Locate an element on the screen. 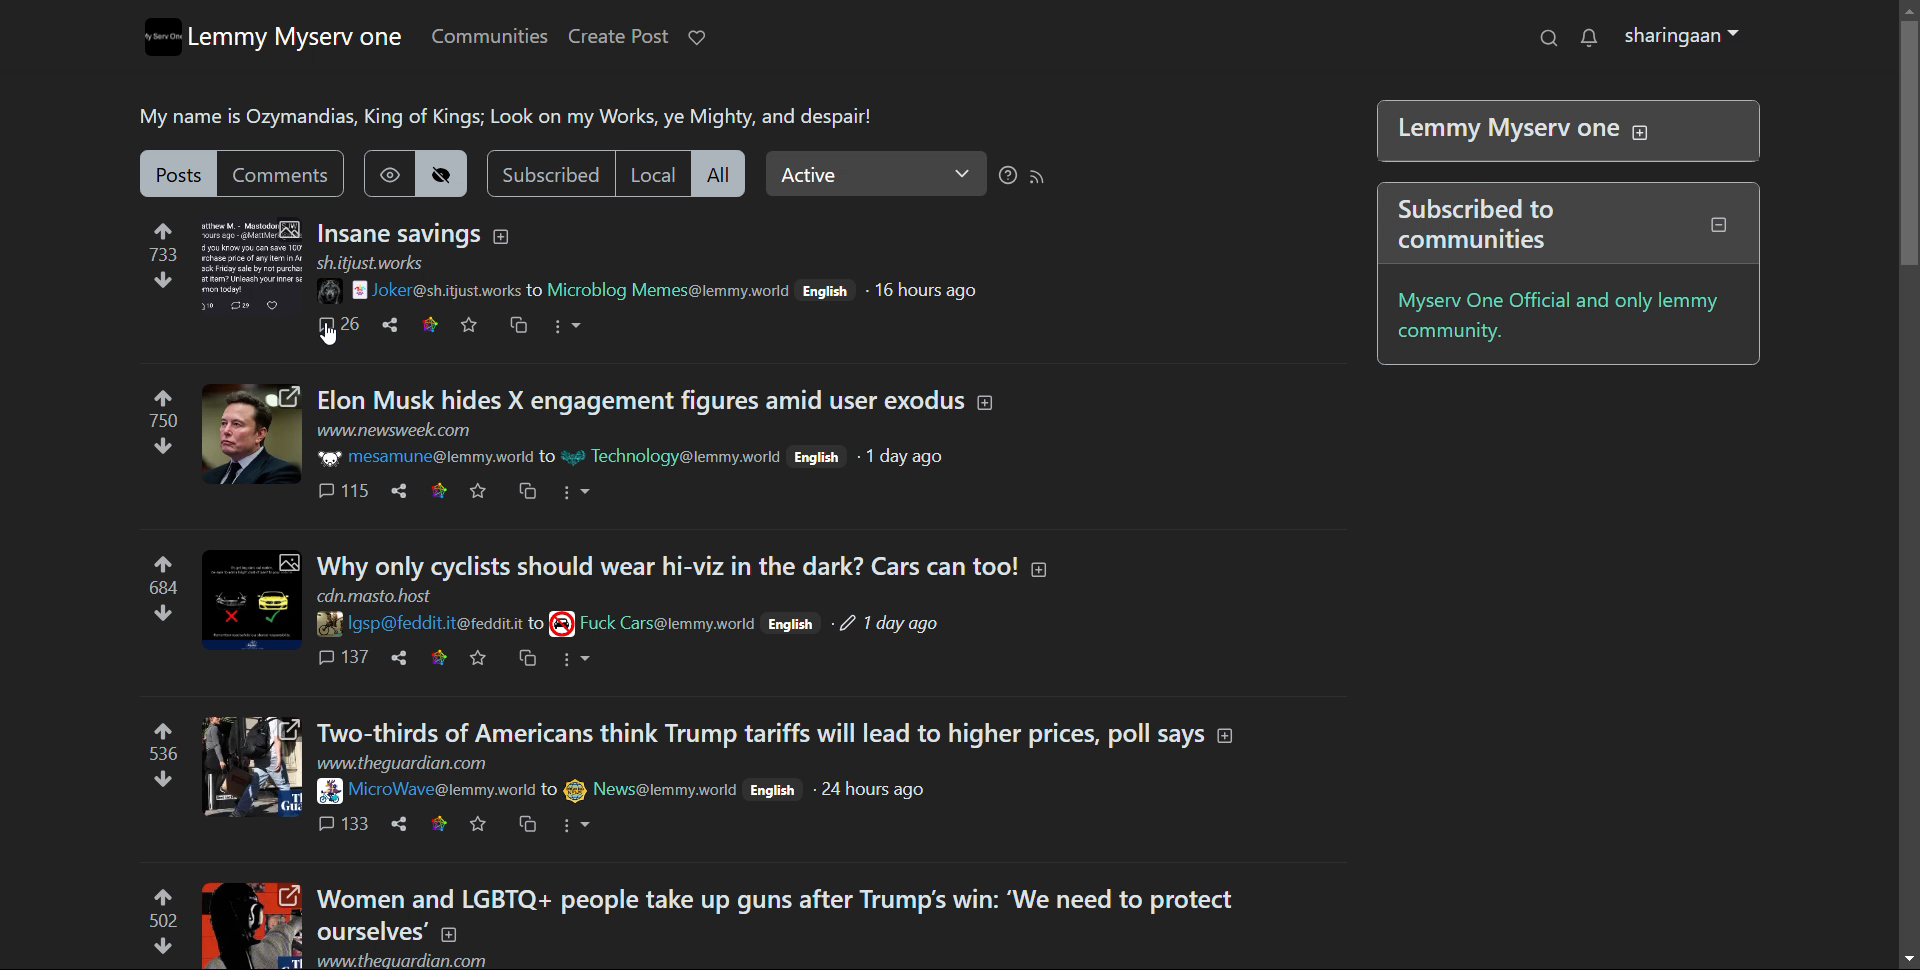 This screenshot has height=970, width=1920. options is located at coordinates (574, 827).